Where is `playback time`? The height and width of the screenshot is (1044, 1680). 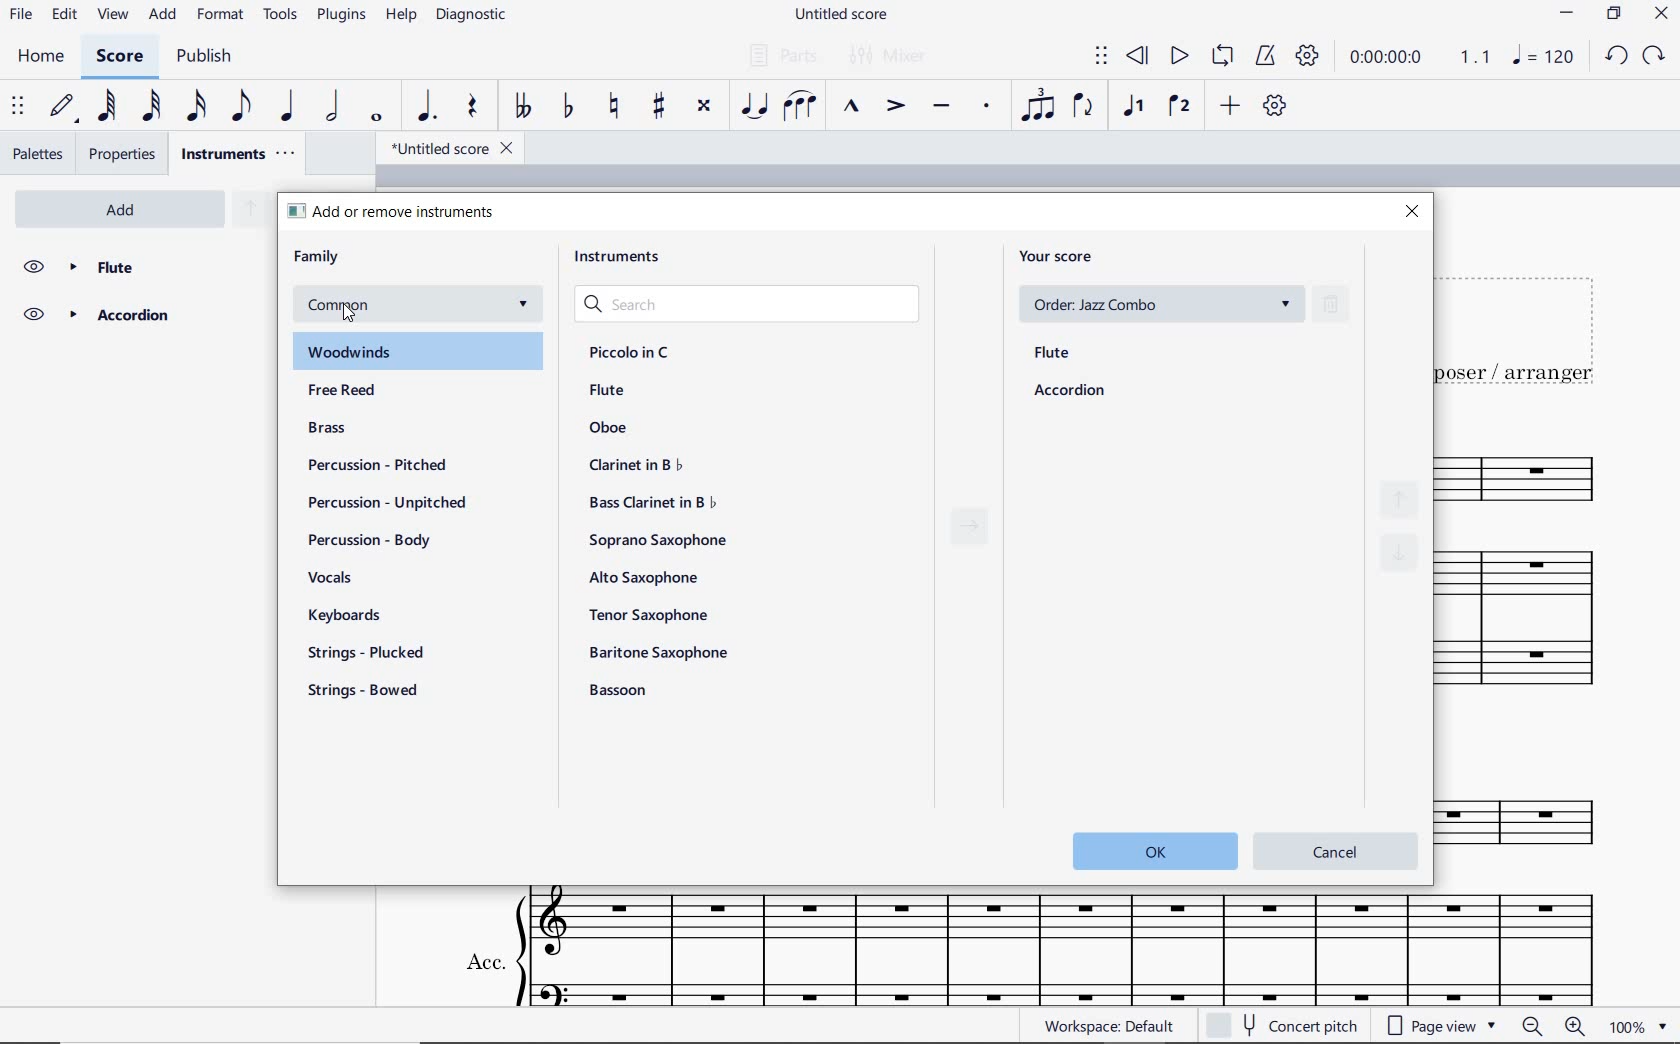 playback time is located at coordinates (1390, 60).